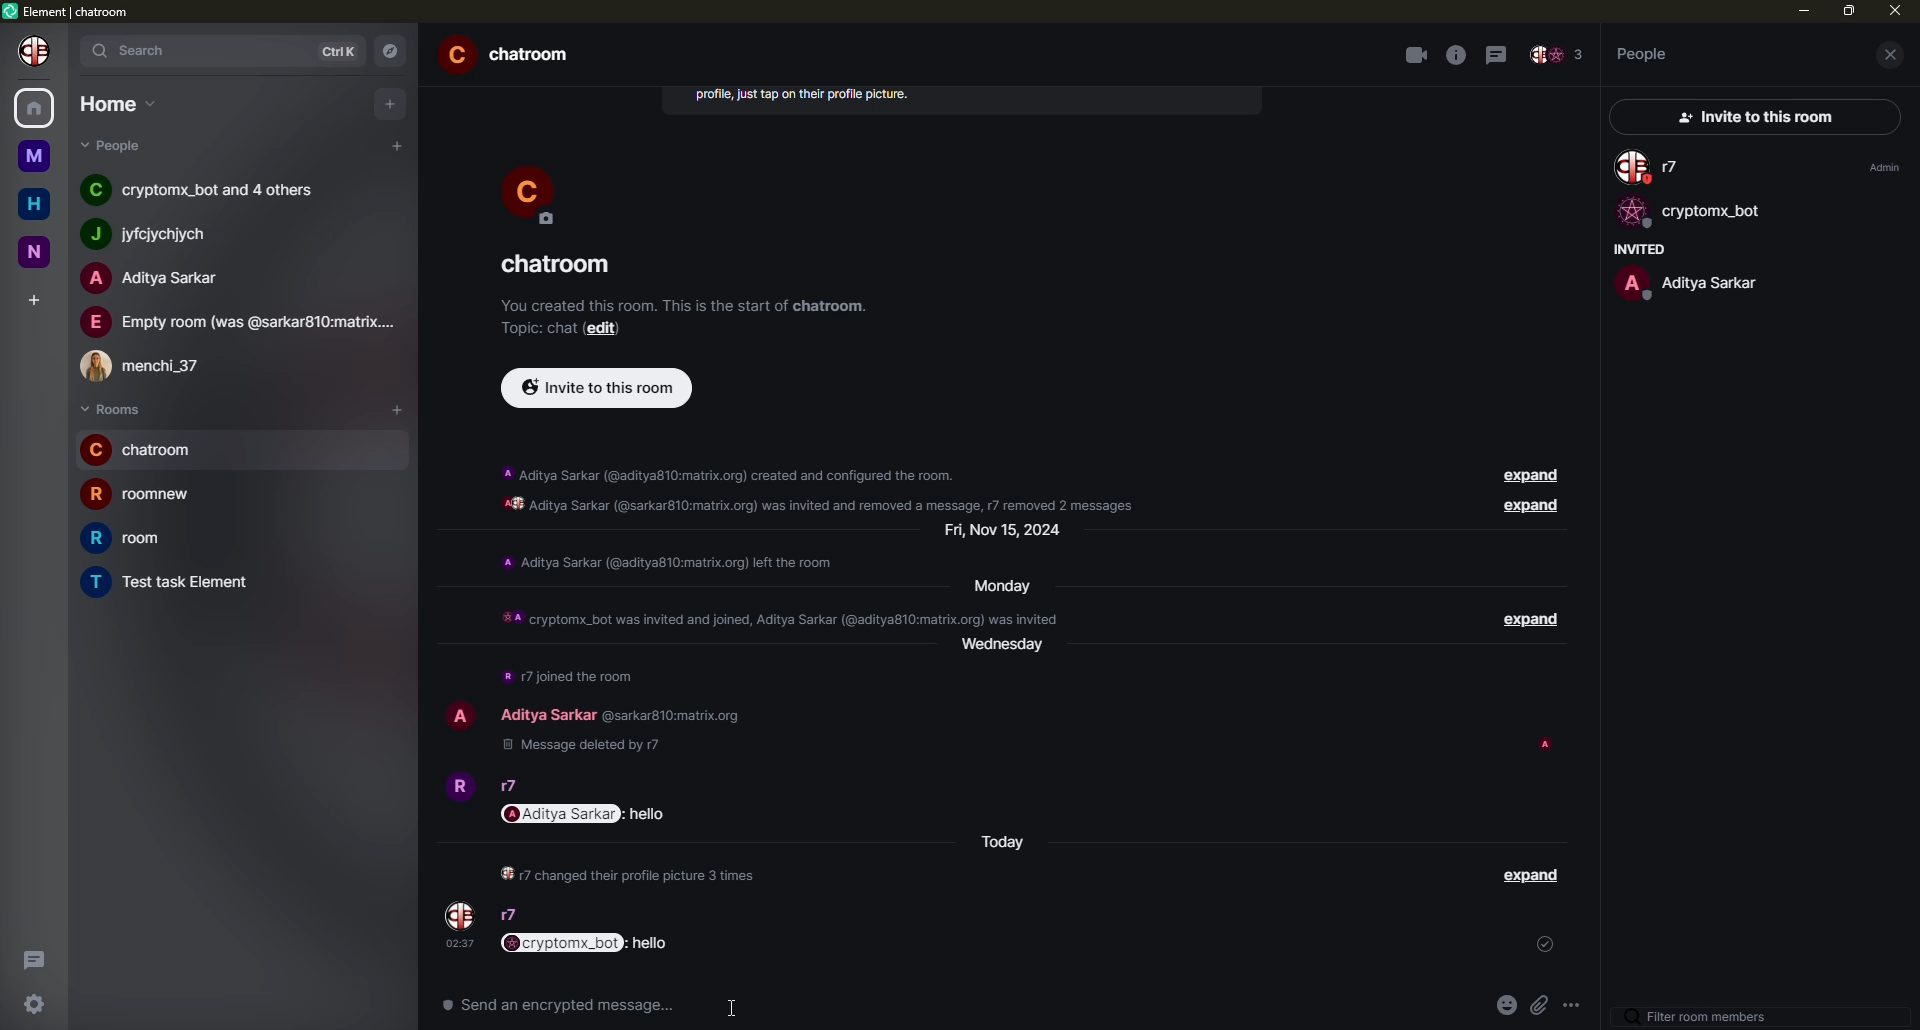 The height and width of the screenshot is (1030, 1920). What do you see at coordinates (1456, 55) in the screenshot?
I see `info` at bounding box center [1456, 55].